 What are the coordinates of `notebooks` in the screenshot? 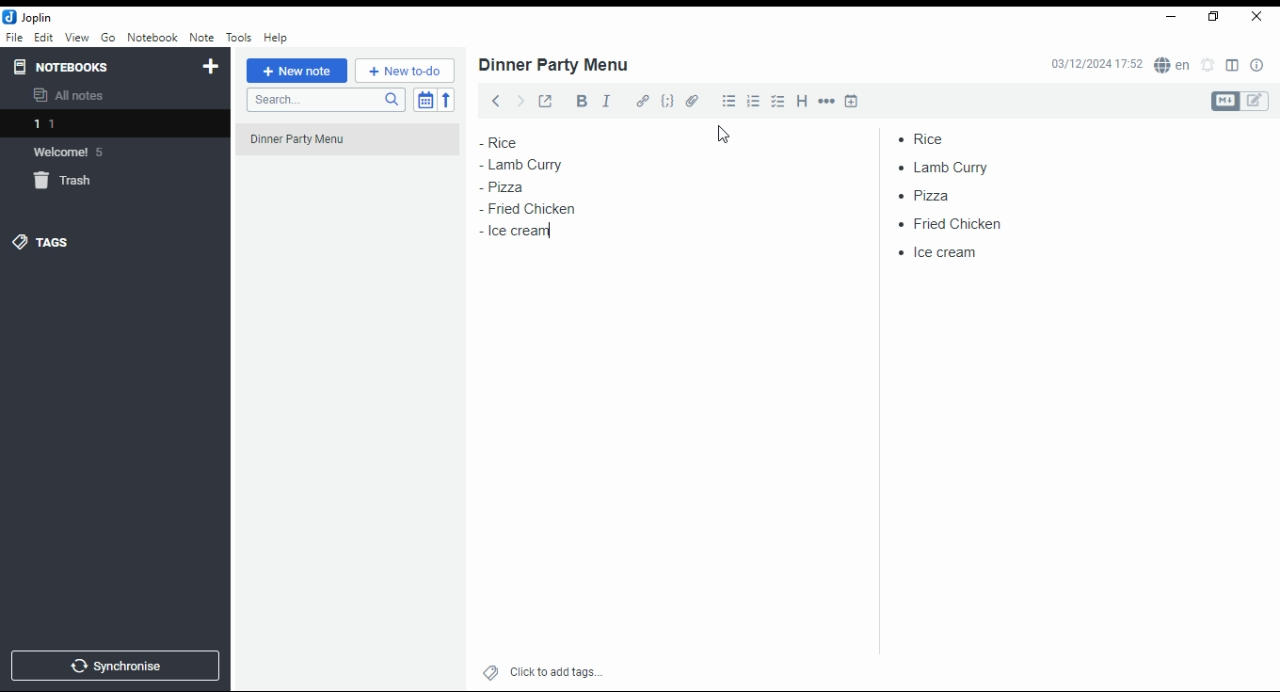 It's located at (66, 66).